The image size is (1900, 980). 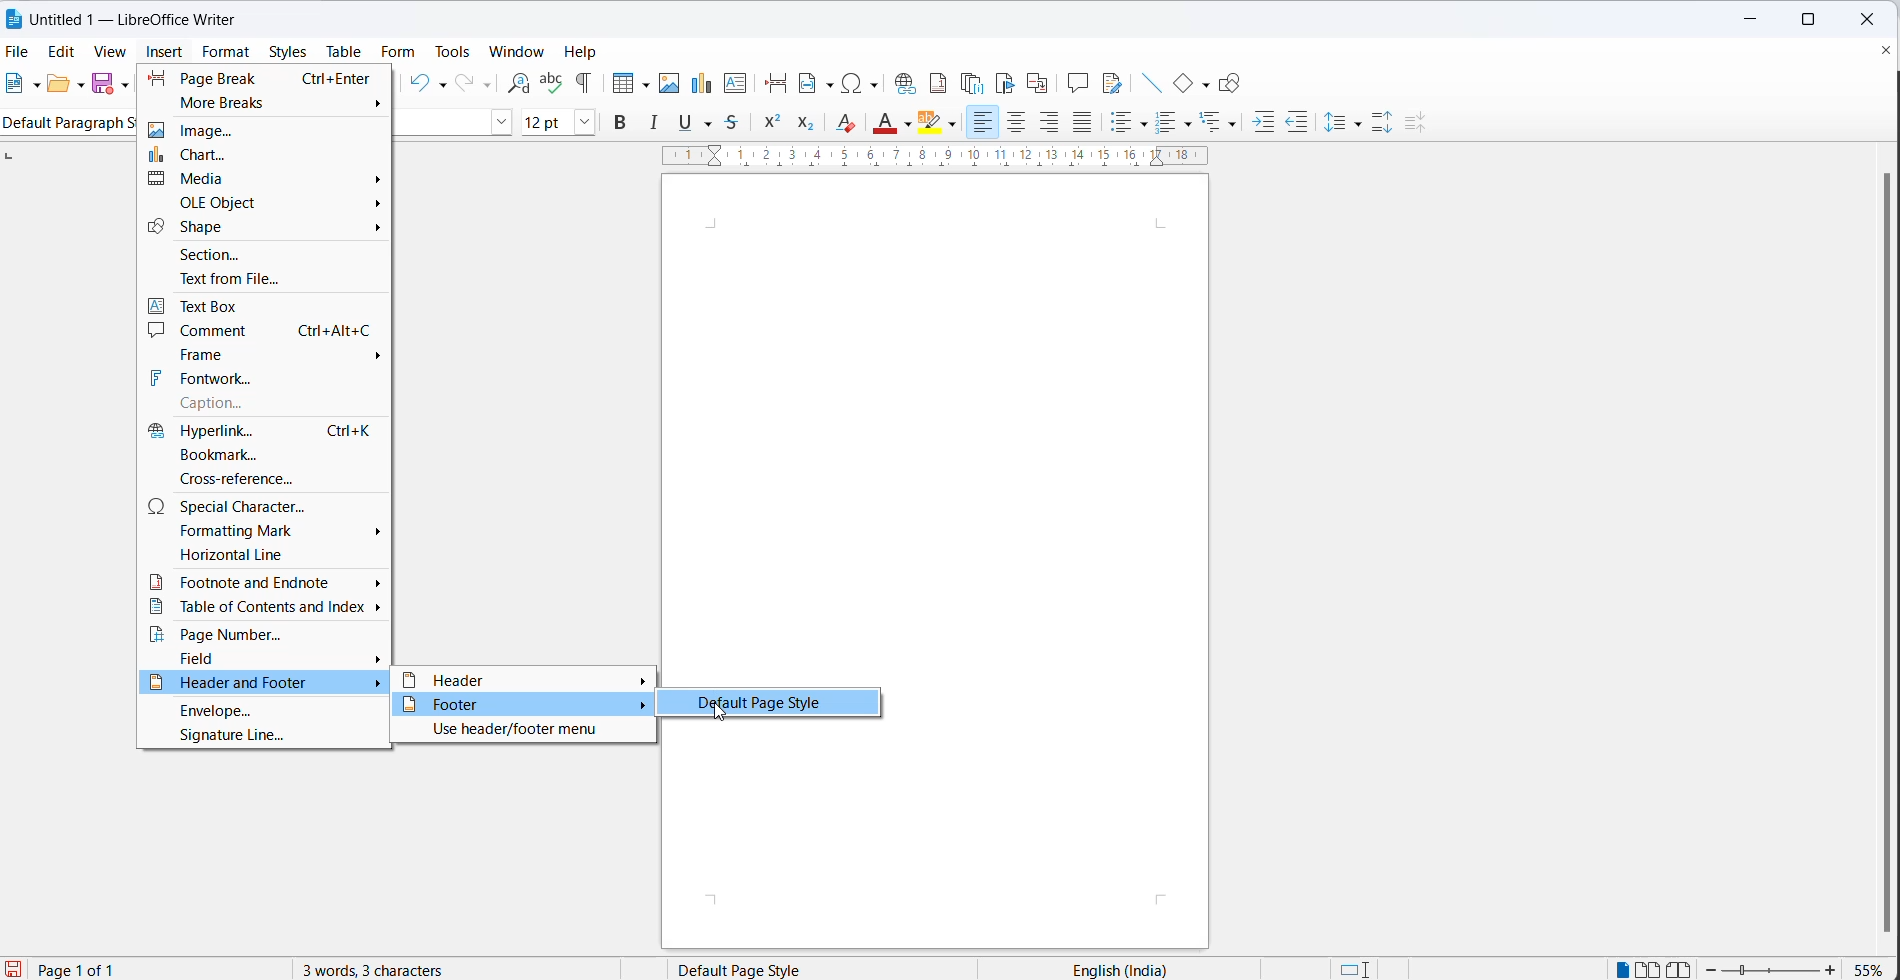 I want to click on increase paragraph space, so click(x=1382, y=120).